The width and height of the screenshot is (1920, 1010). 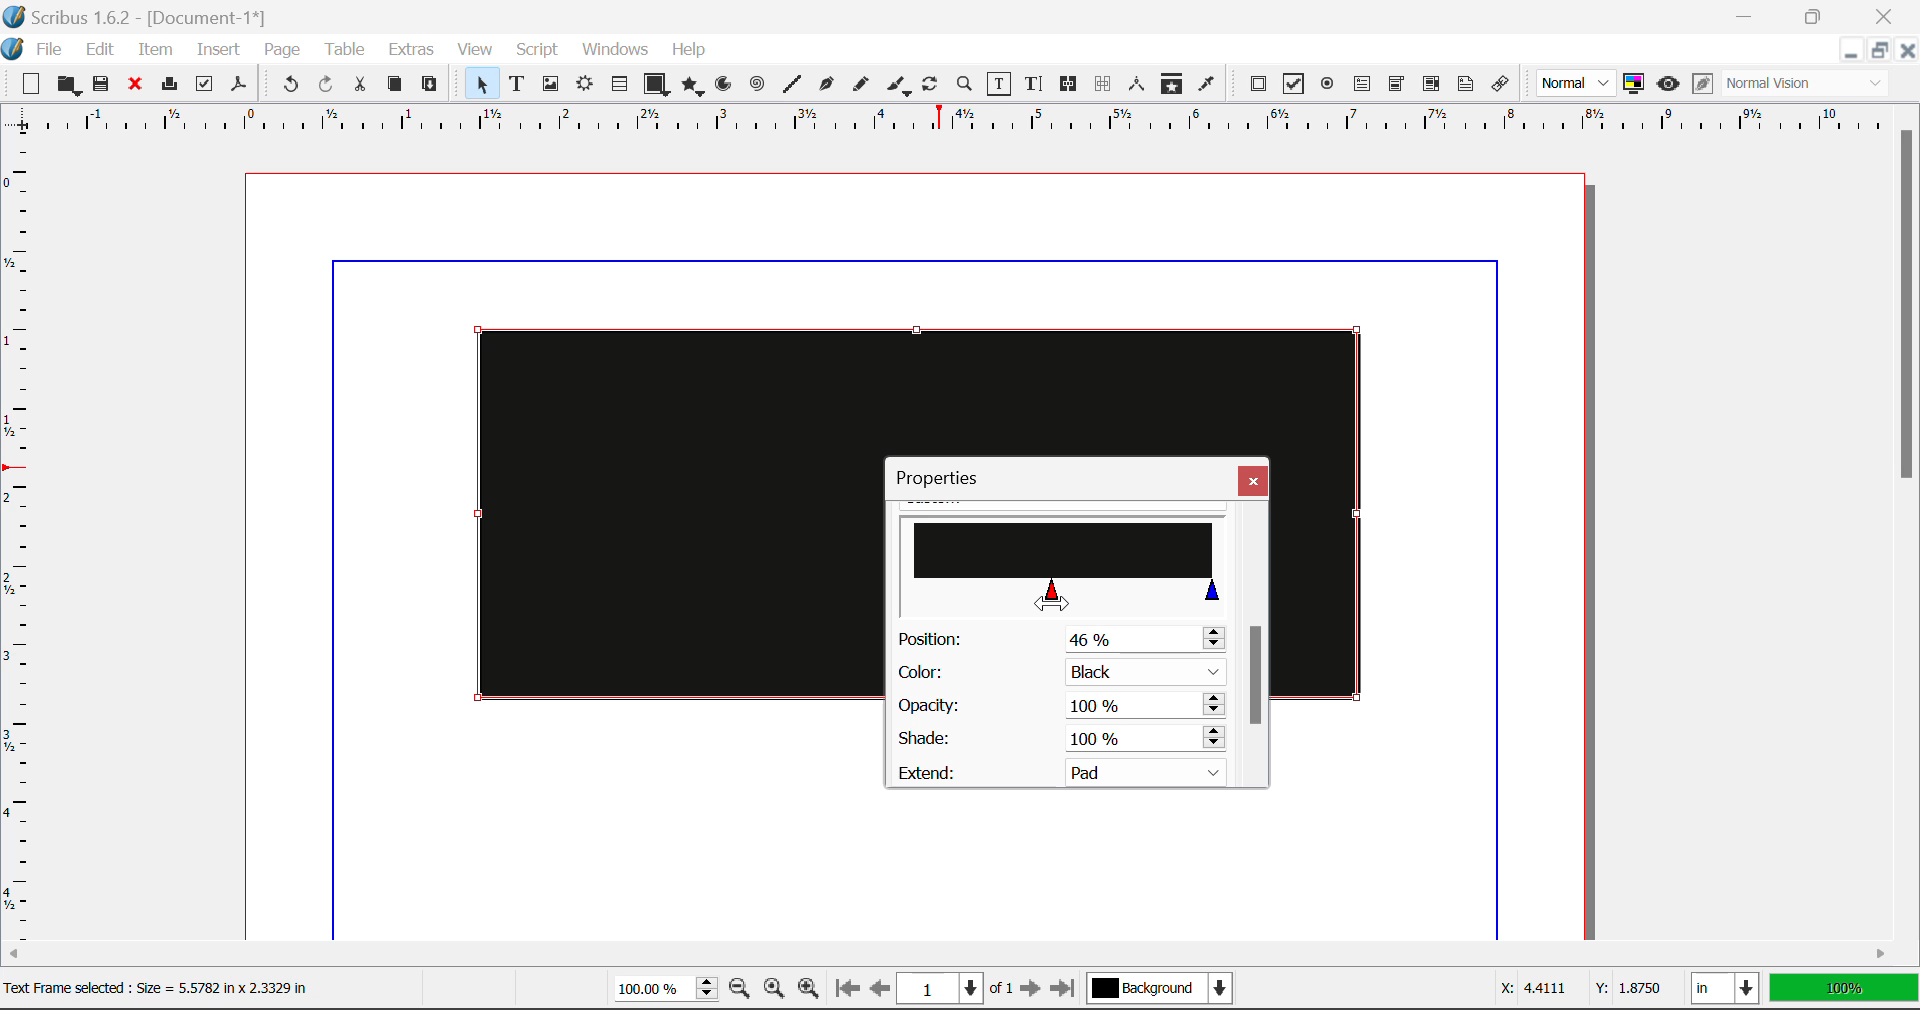 I want to click on PDF Combo Box, so click(x=1396, y=87).